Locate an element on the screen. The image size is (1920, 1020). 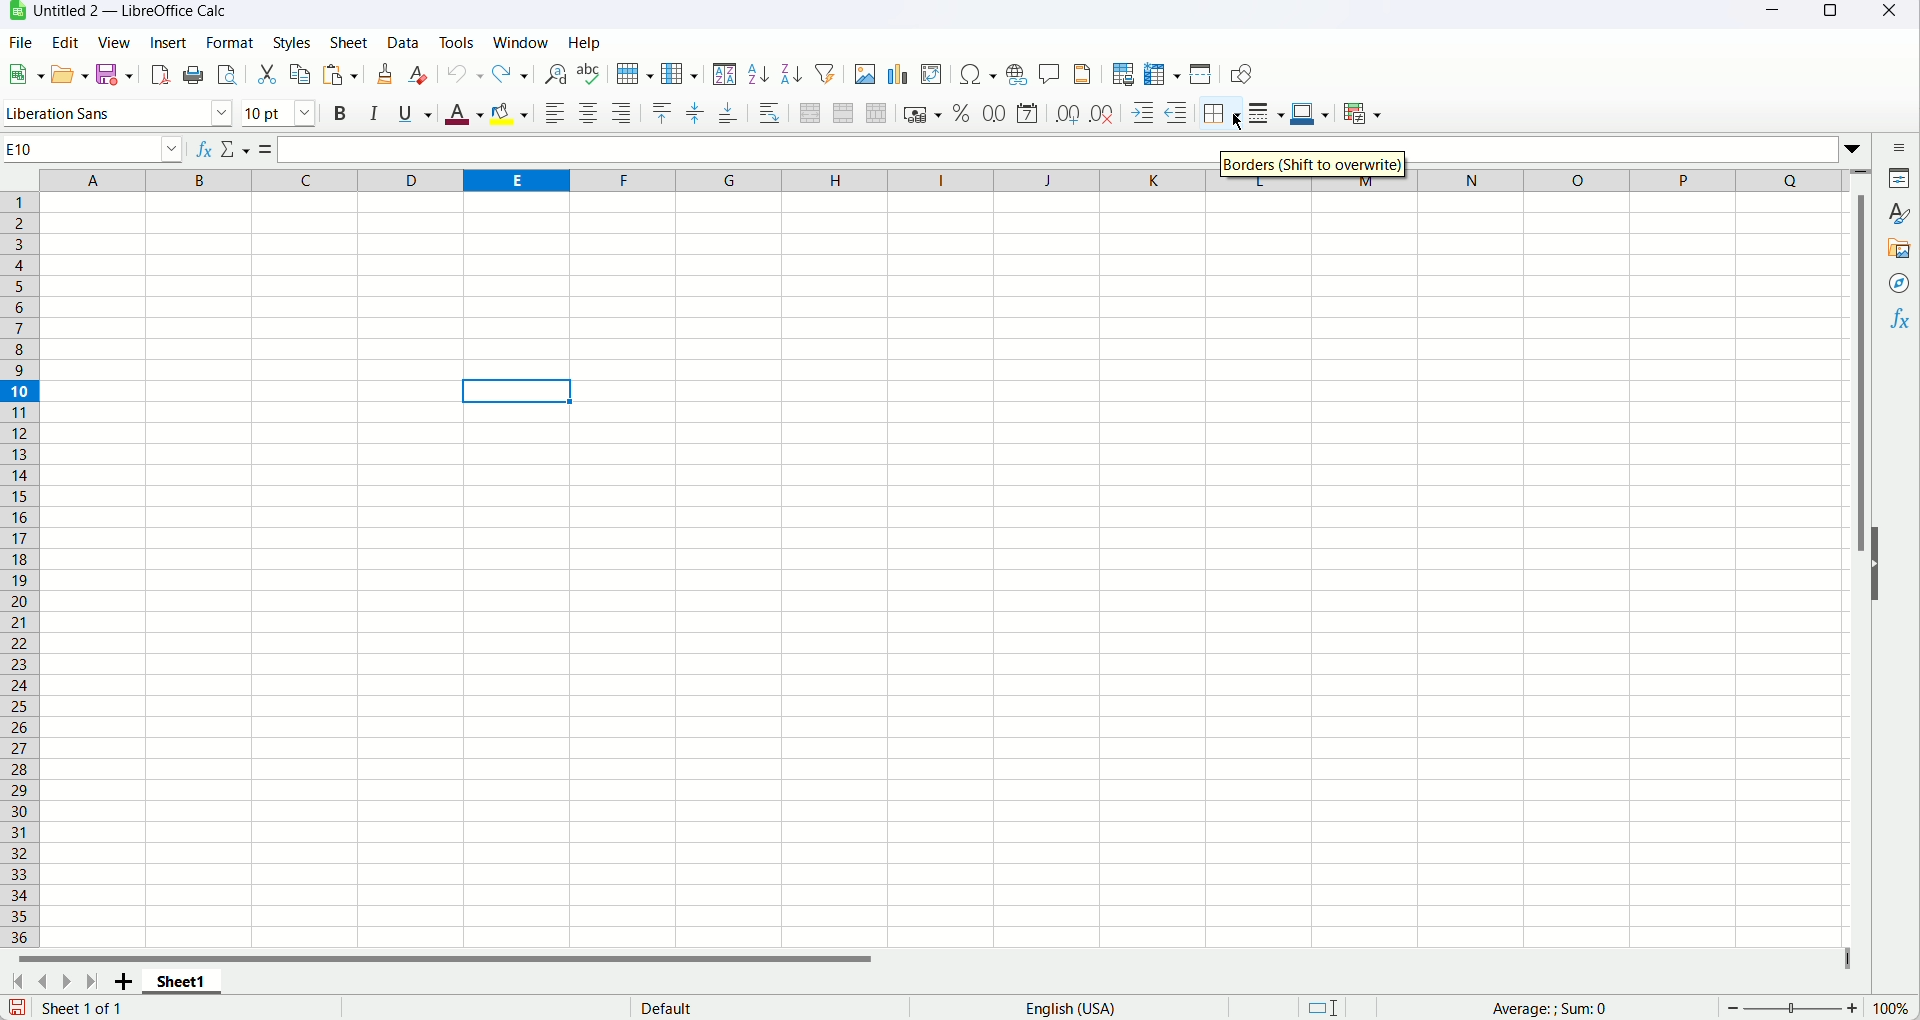
Name box is located at coordinates (95, 149).